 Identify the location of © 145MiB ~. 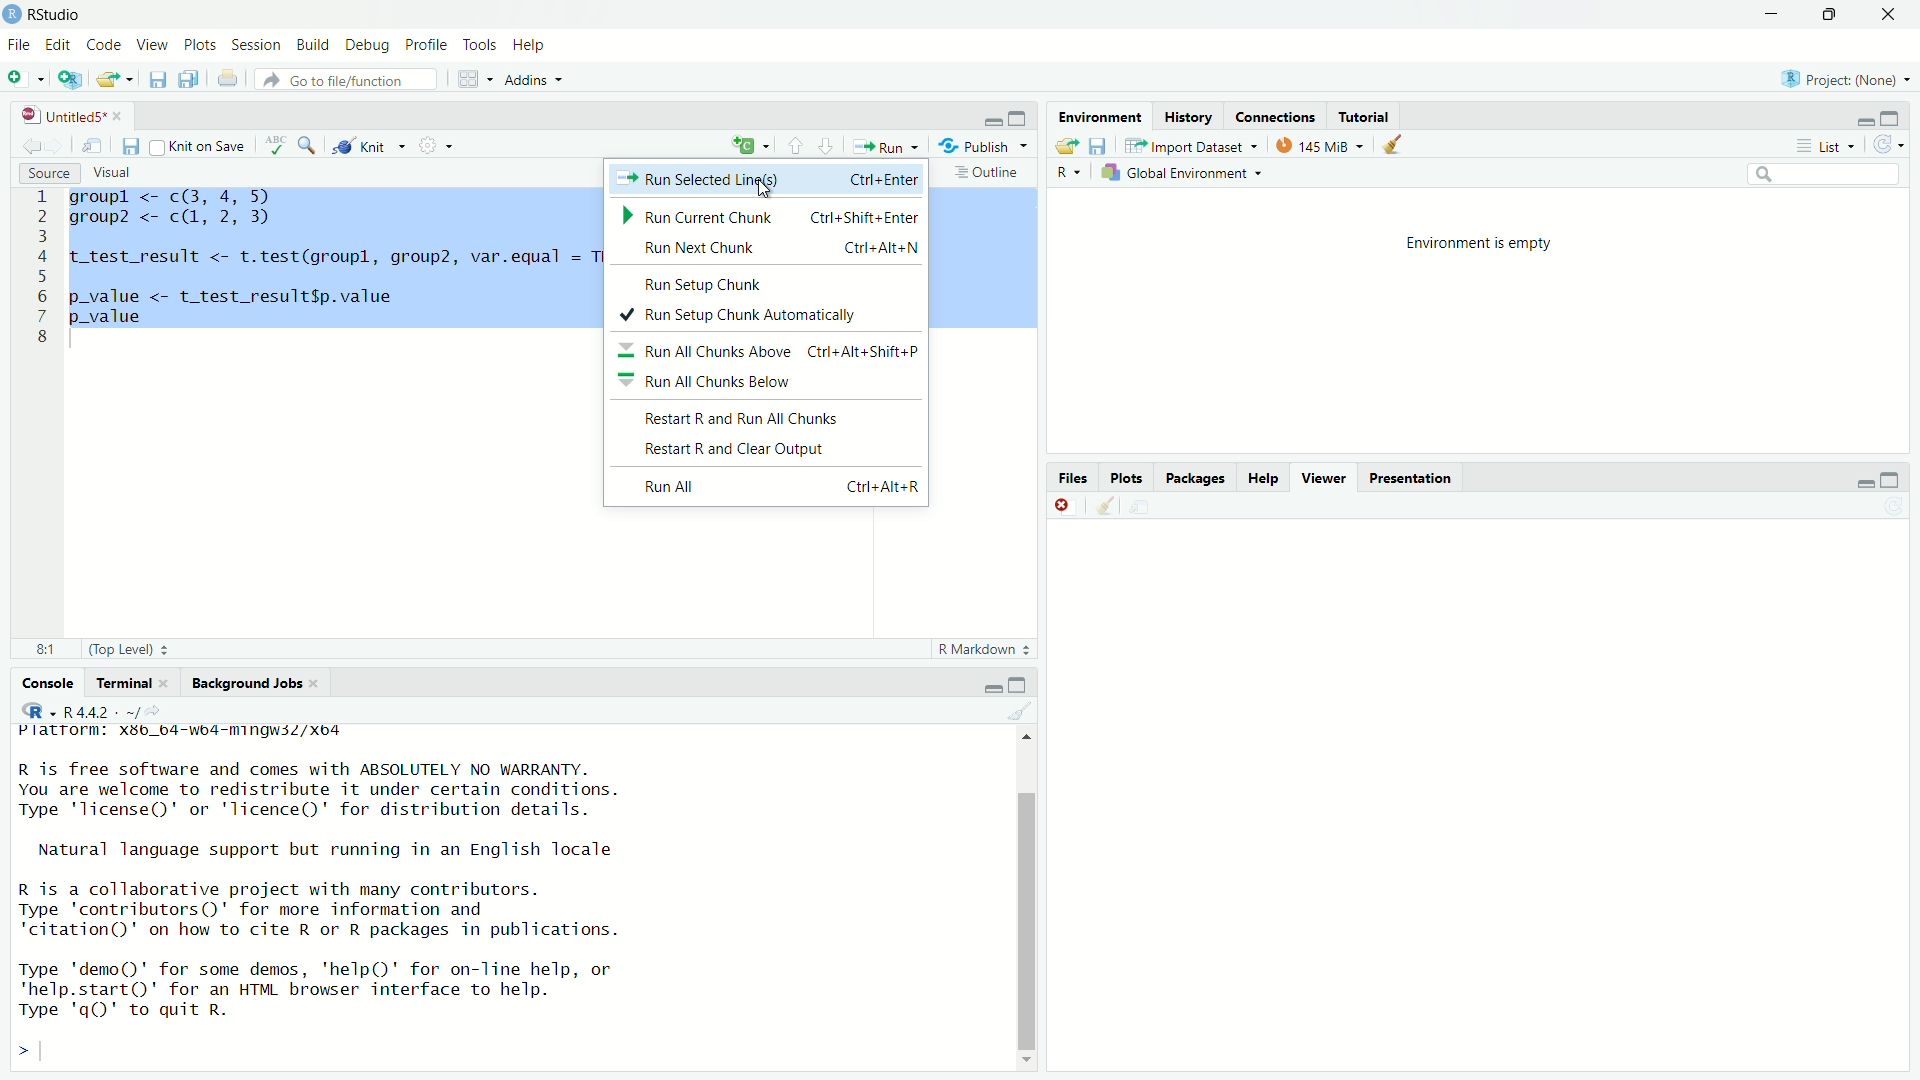
(1318, 145).